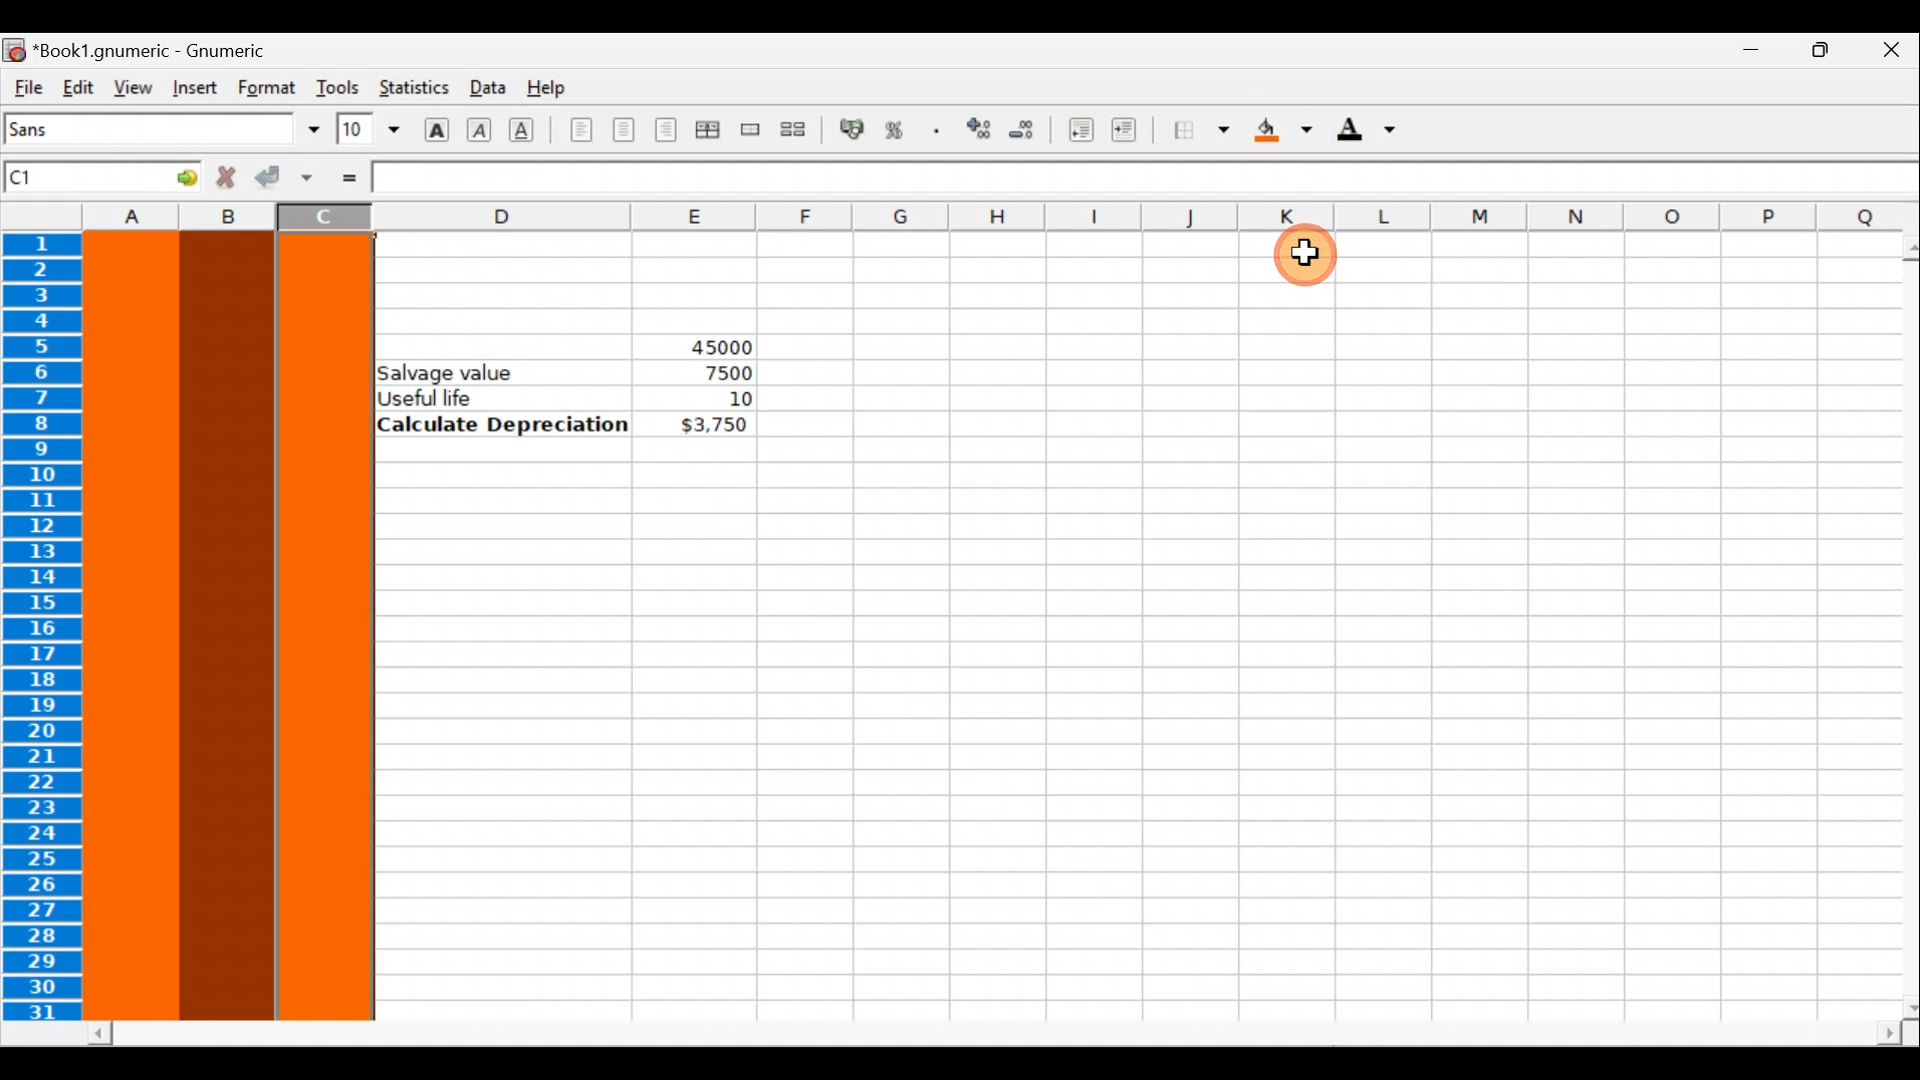 The width and height of the screenshot is (1920, 1080). I want to click on Font size 10, so click(368, 131).